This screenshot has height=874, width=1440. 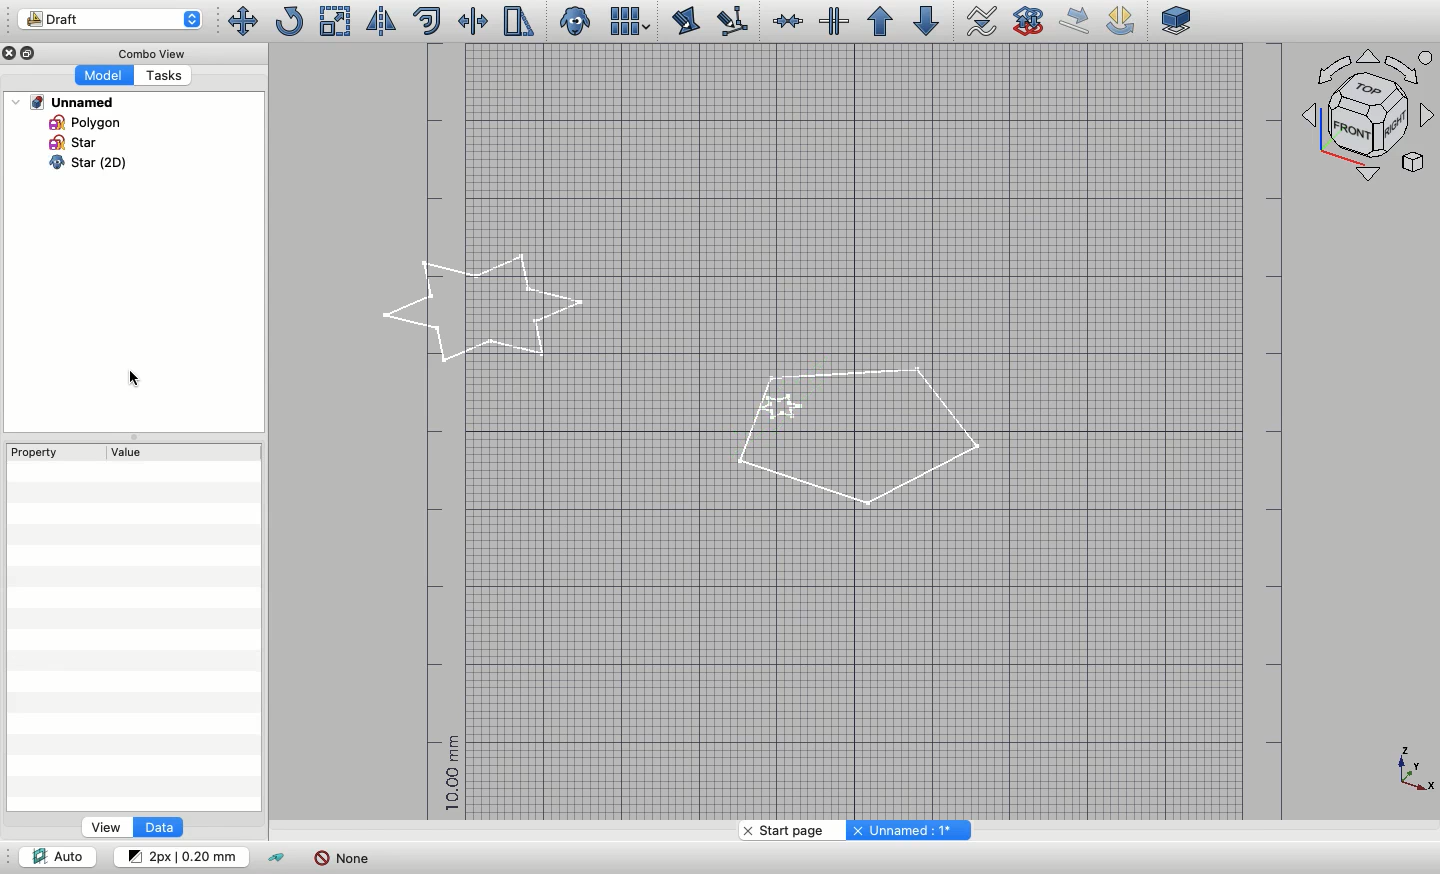 I want to click on Rotate, so click(x=288, y=21).